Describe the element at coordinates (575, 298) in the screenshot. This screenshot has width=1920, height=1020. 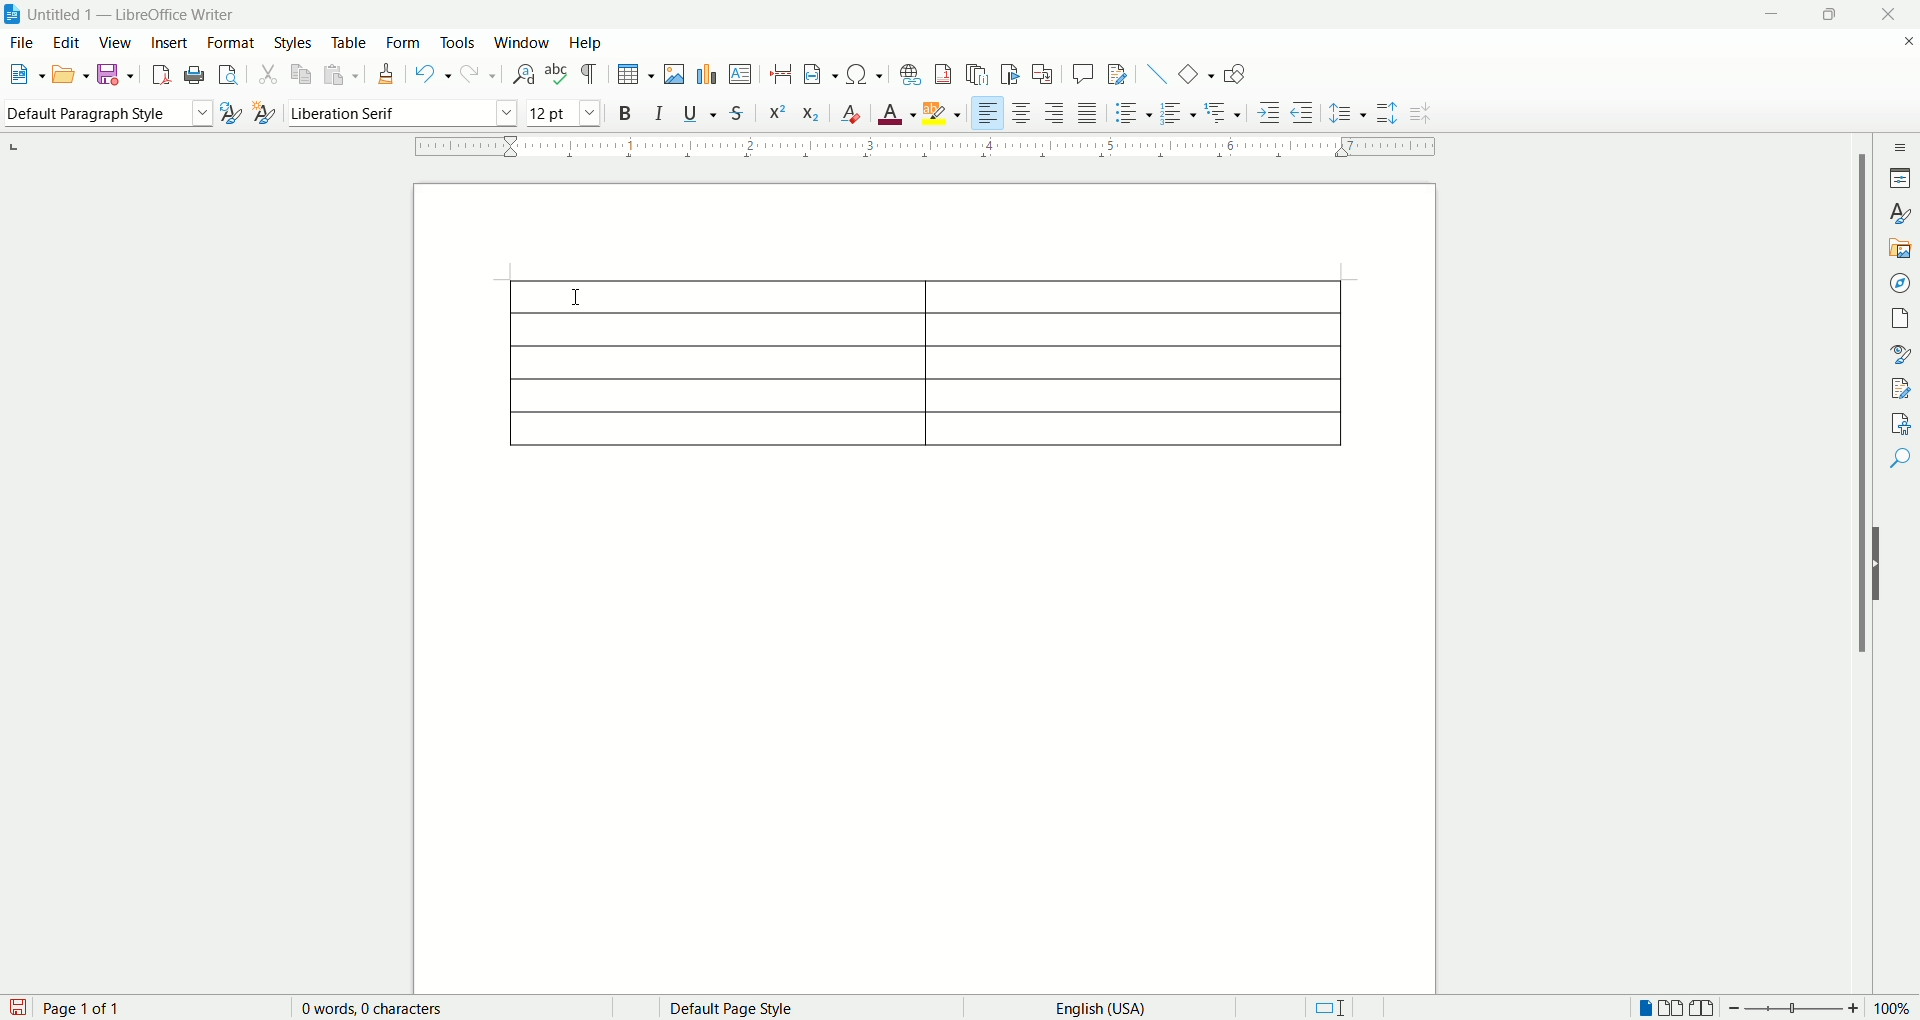
I see `cursor` at that location.